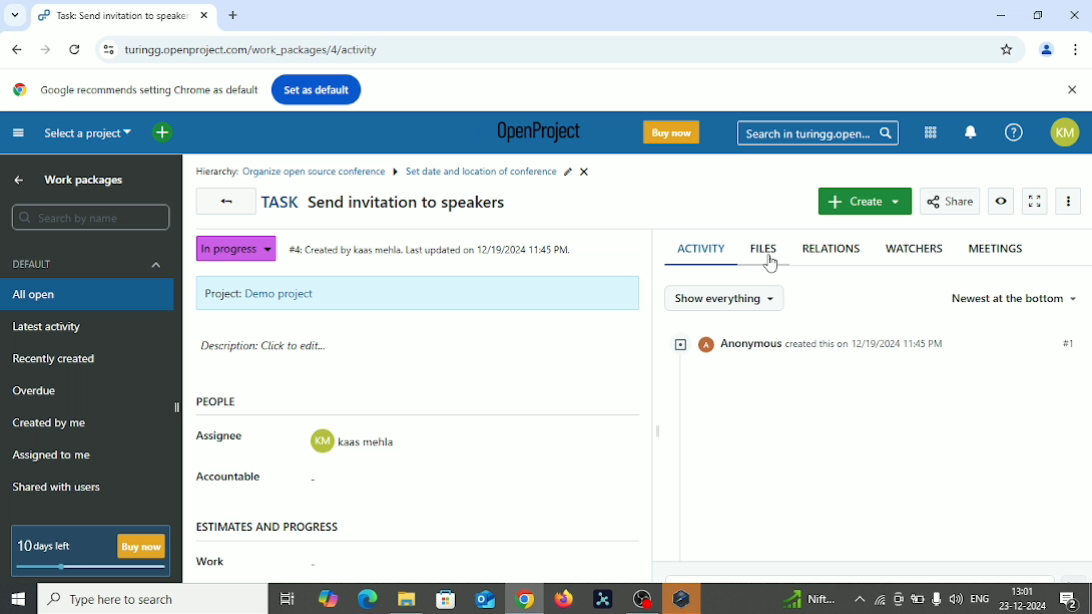  I want to click on OBS Studio, so click(640, 599).